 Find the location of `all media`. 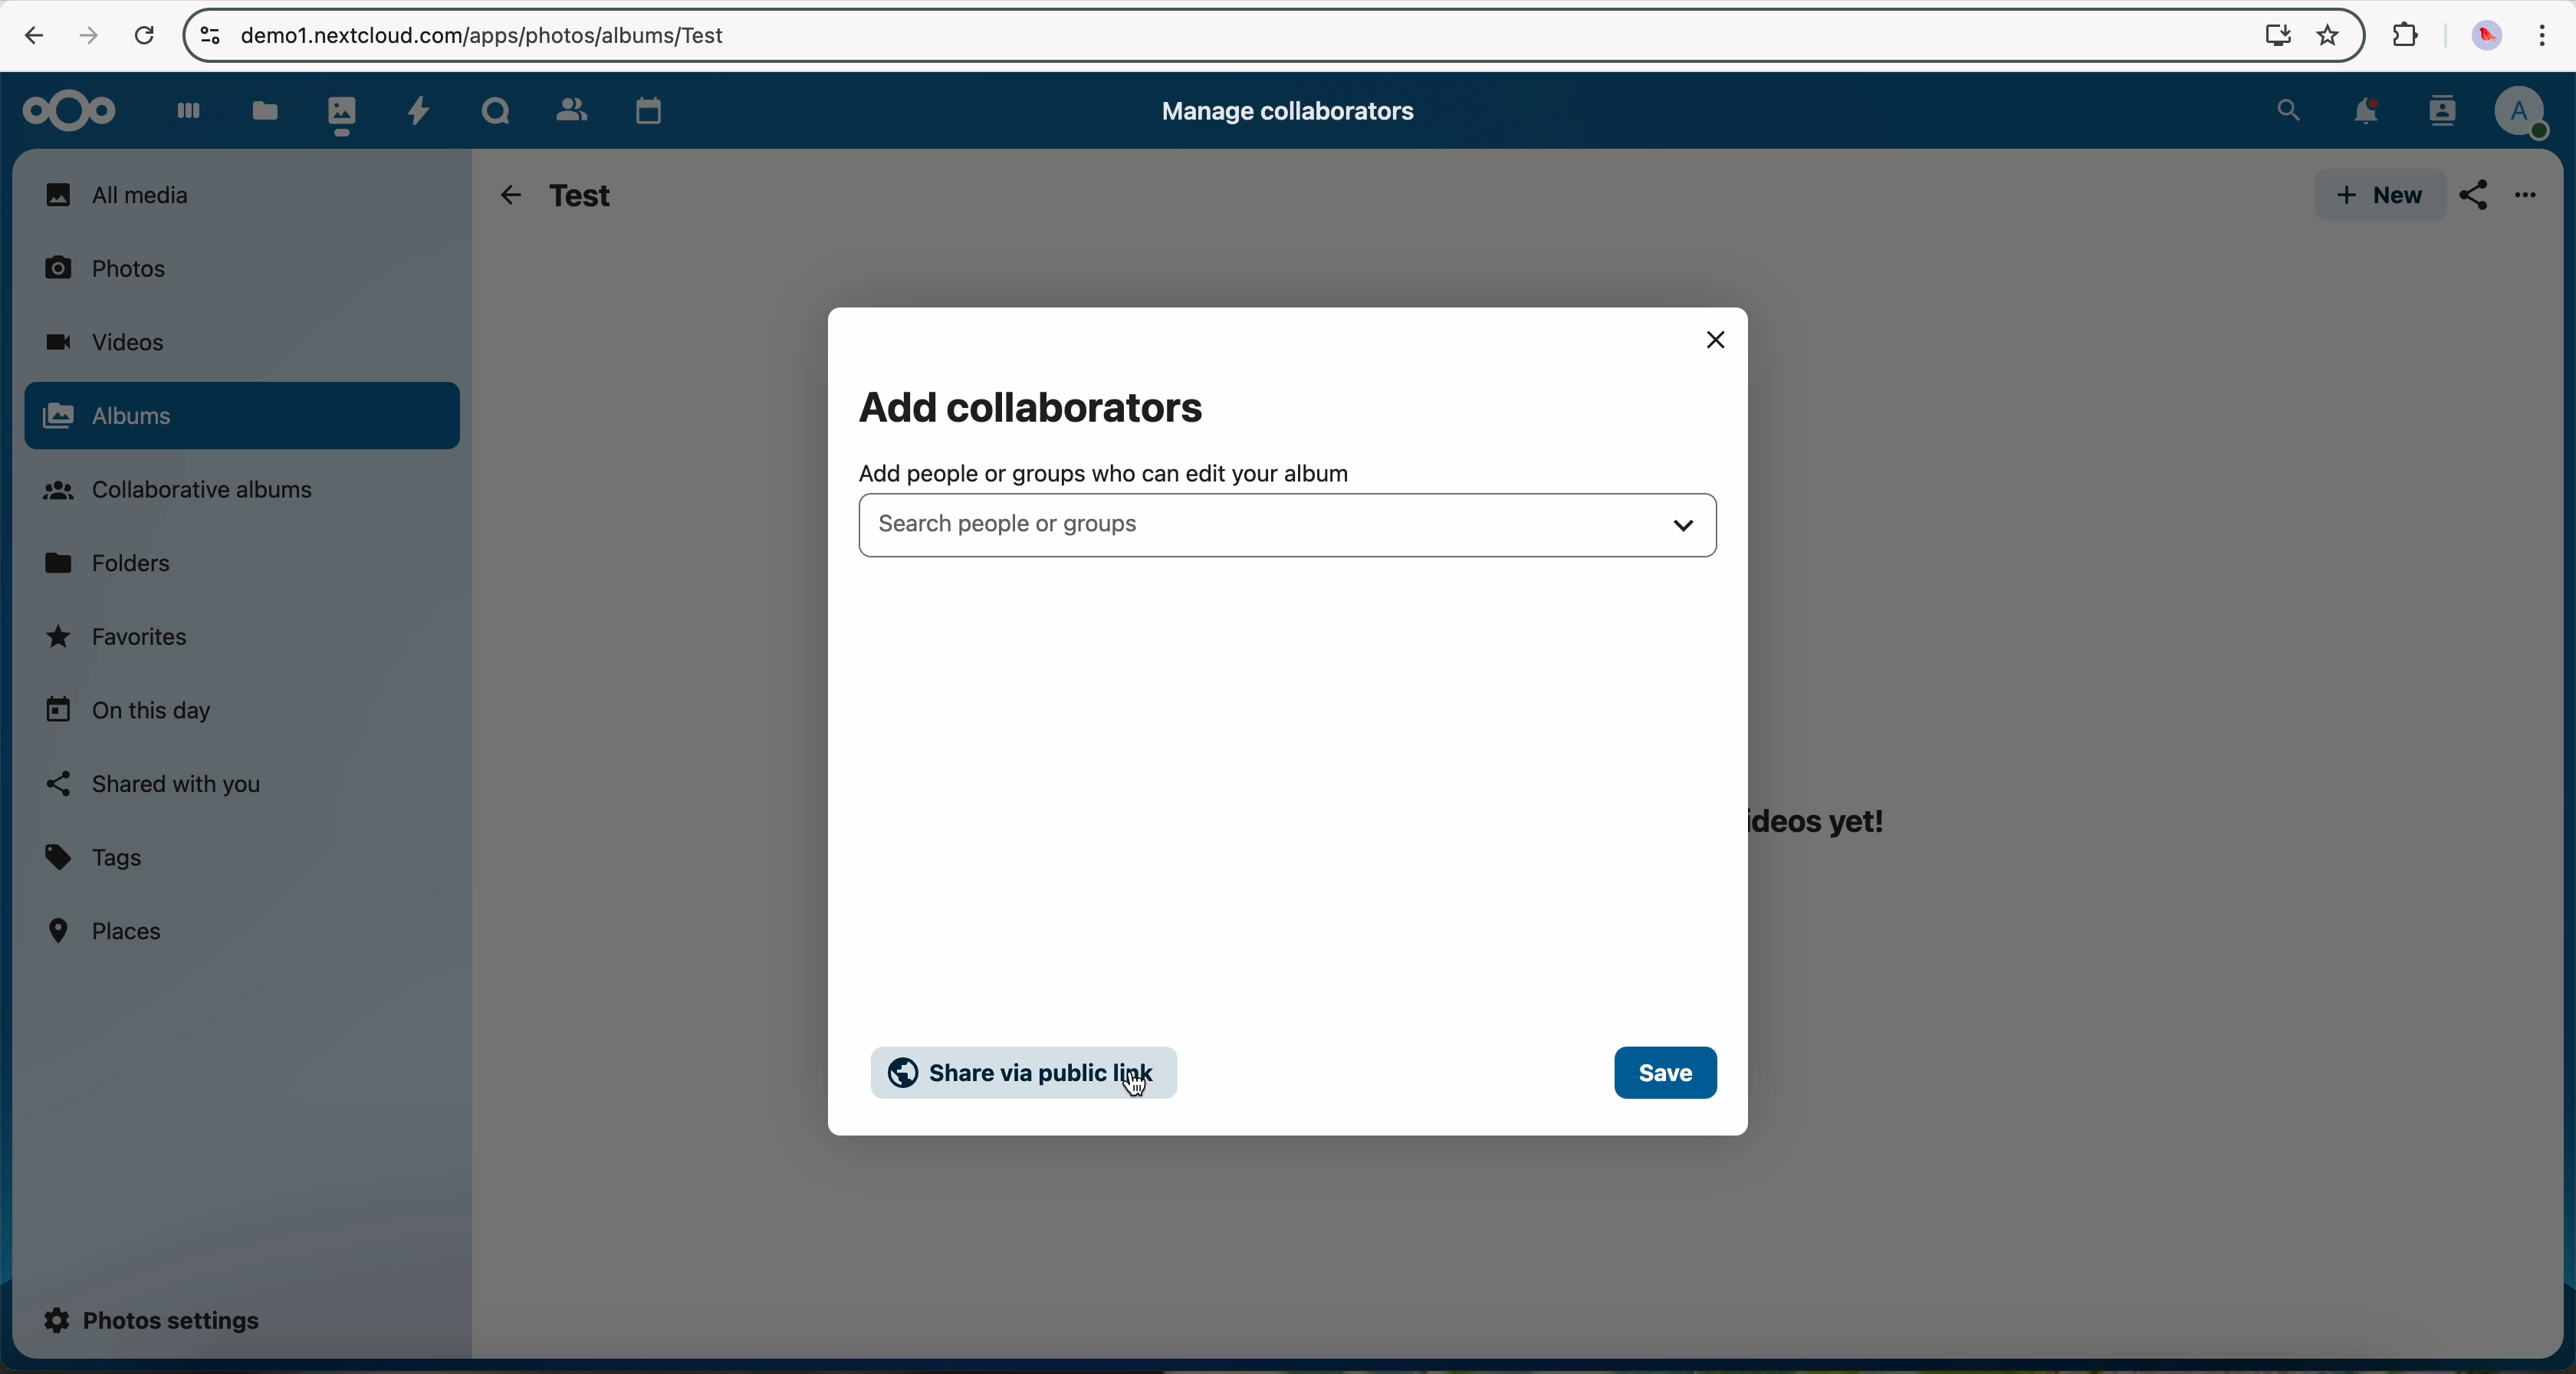

all media is located at coordinates (240, 194).